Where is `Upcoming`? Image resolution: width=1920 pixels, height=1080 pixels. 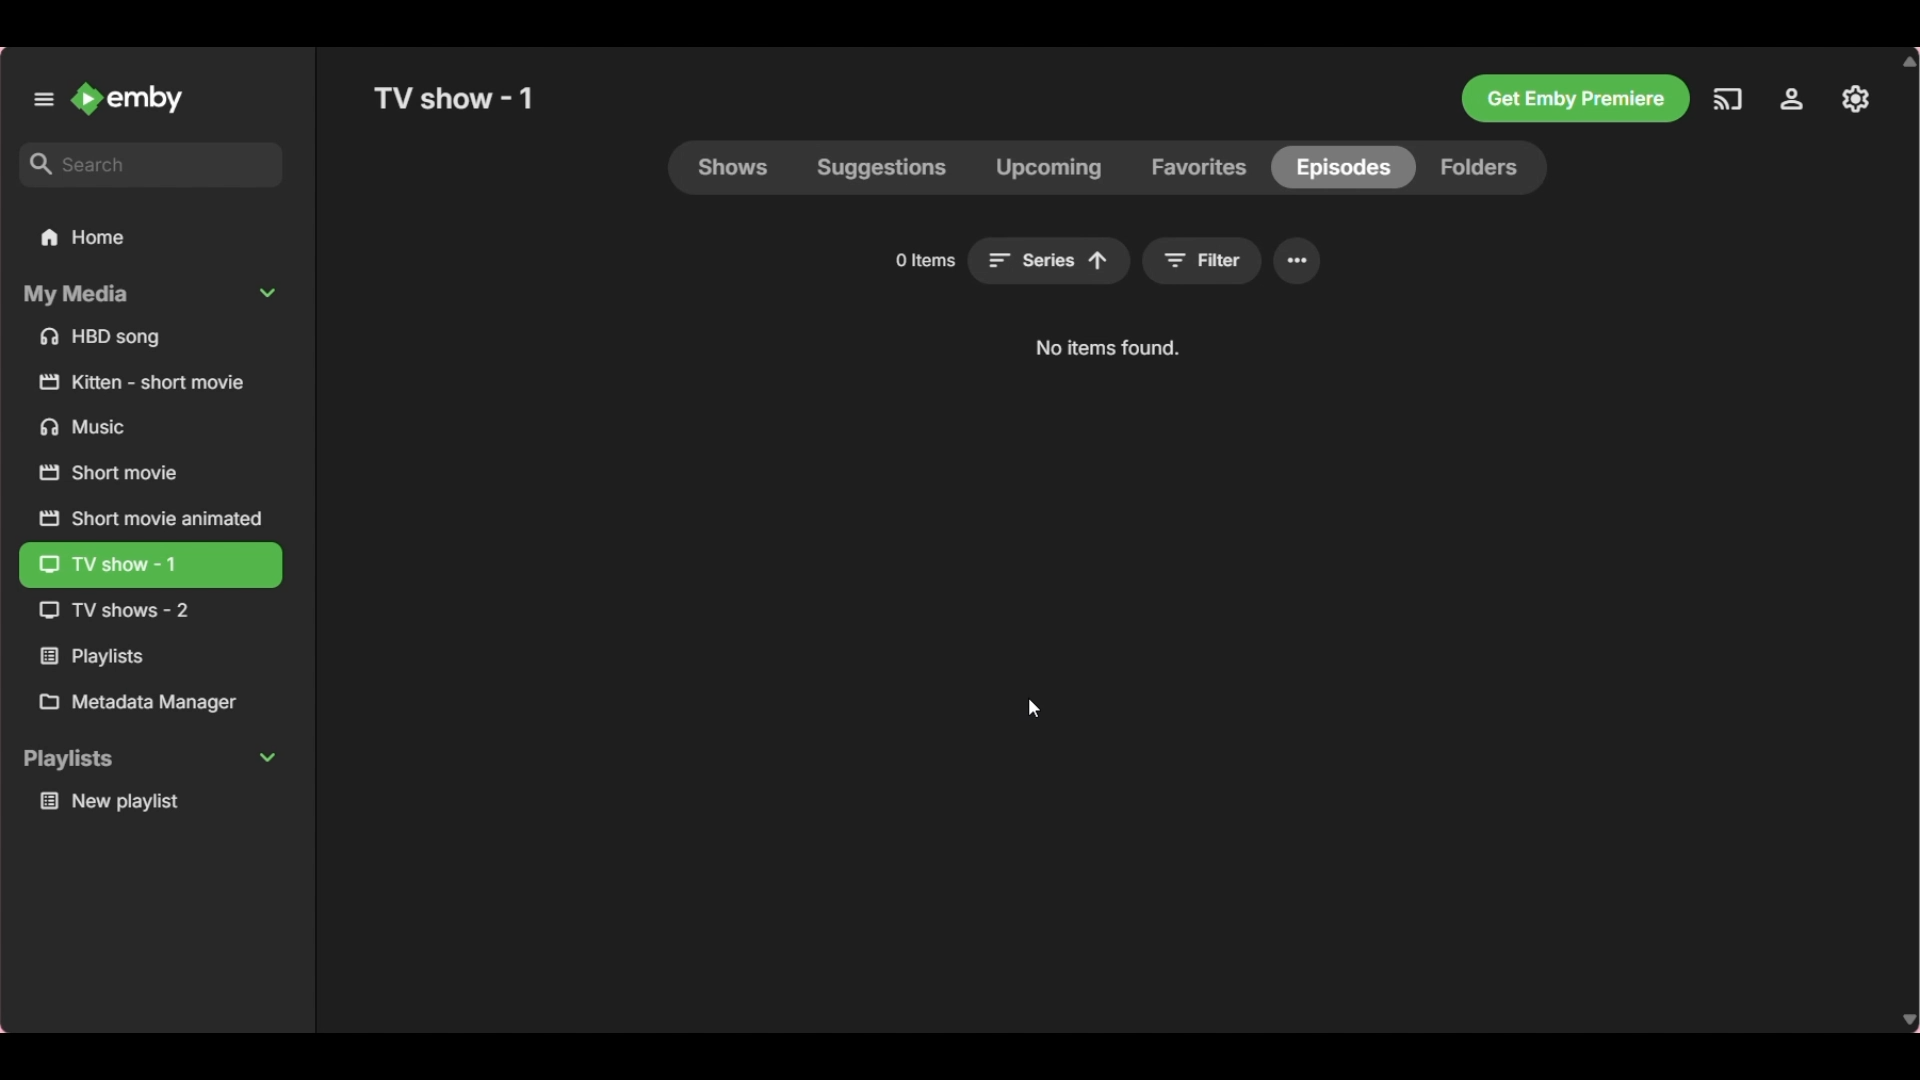
Upcoming is located at coordinates (1048, 167).